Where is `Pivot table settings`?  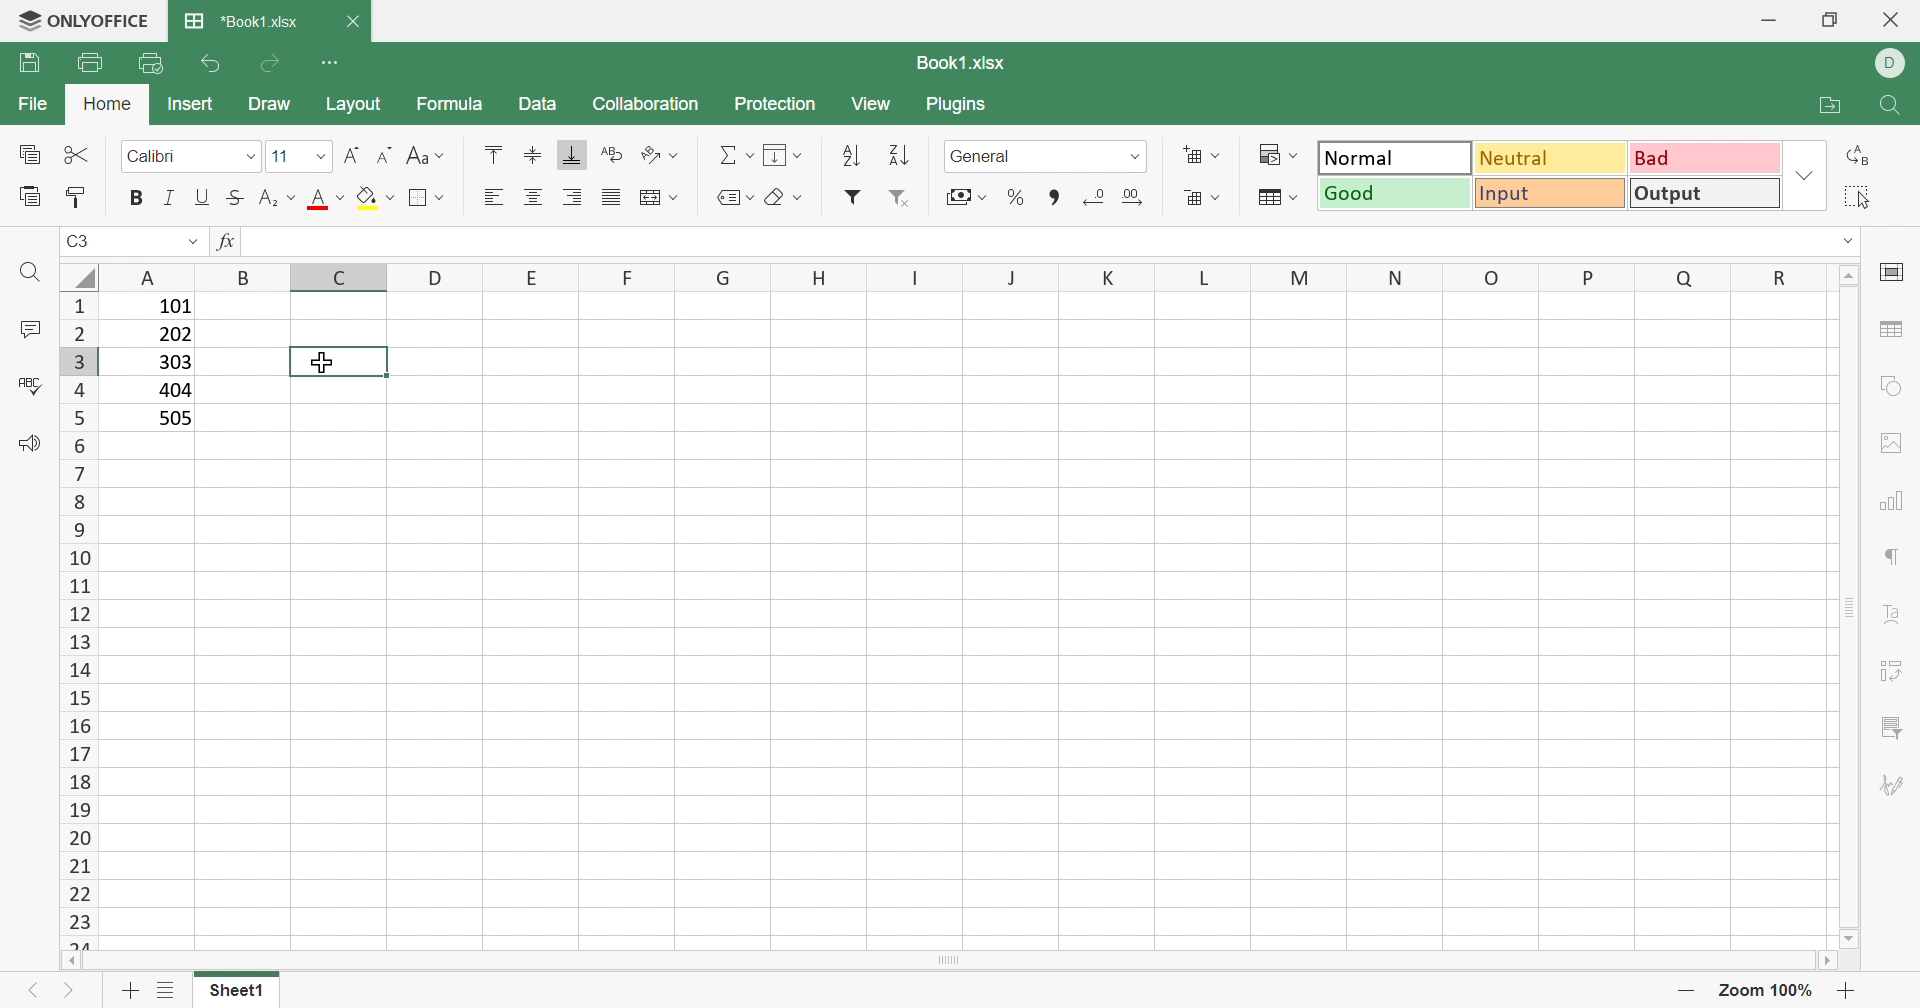
Pivot table settings is located at coordinates (1900, 675).